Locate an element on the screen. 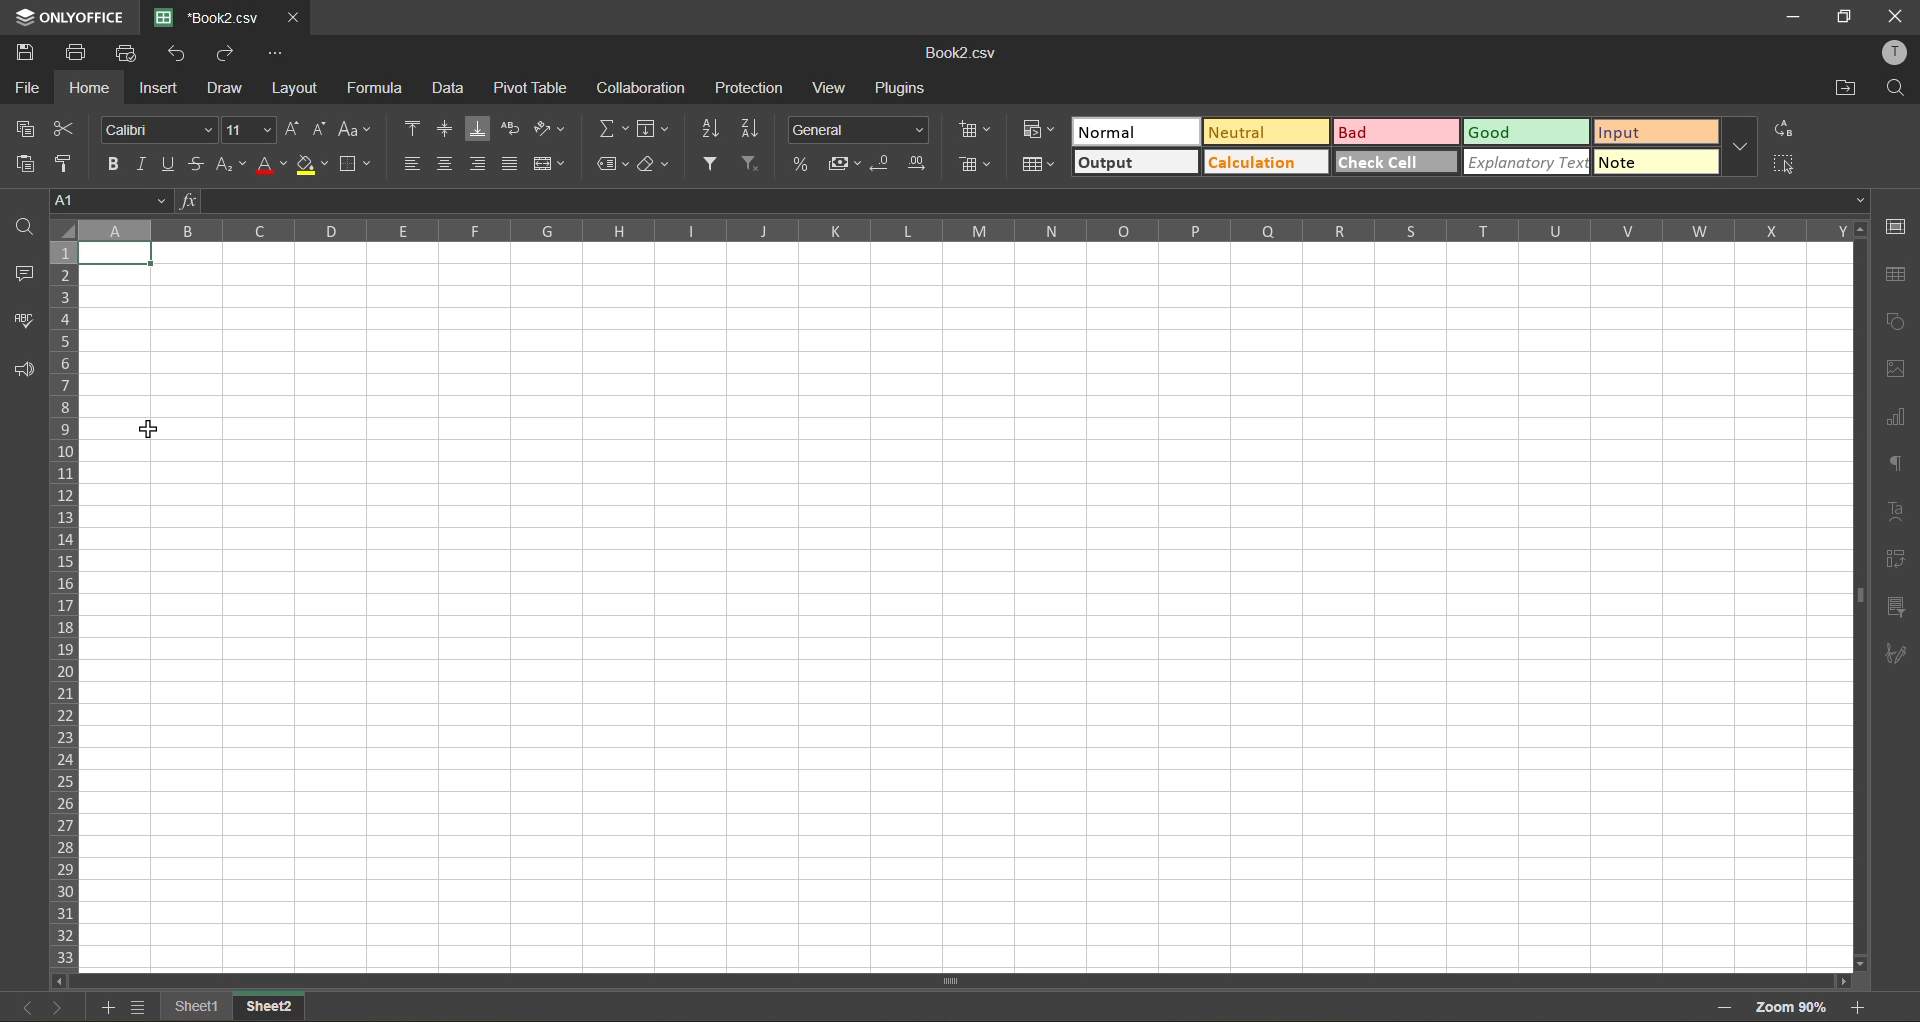 Image resolution: width=1920 pixels, height=1022 pixels. plugins is located at coordinates (904, 89).